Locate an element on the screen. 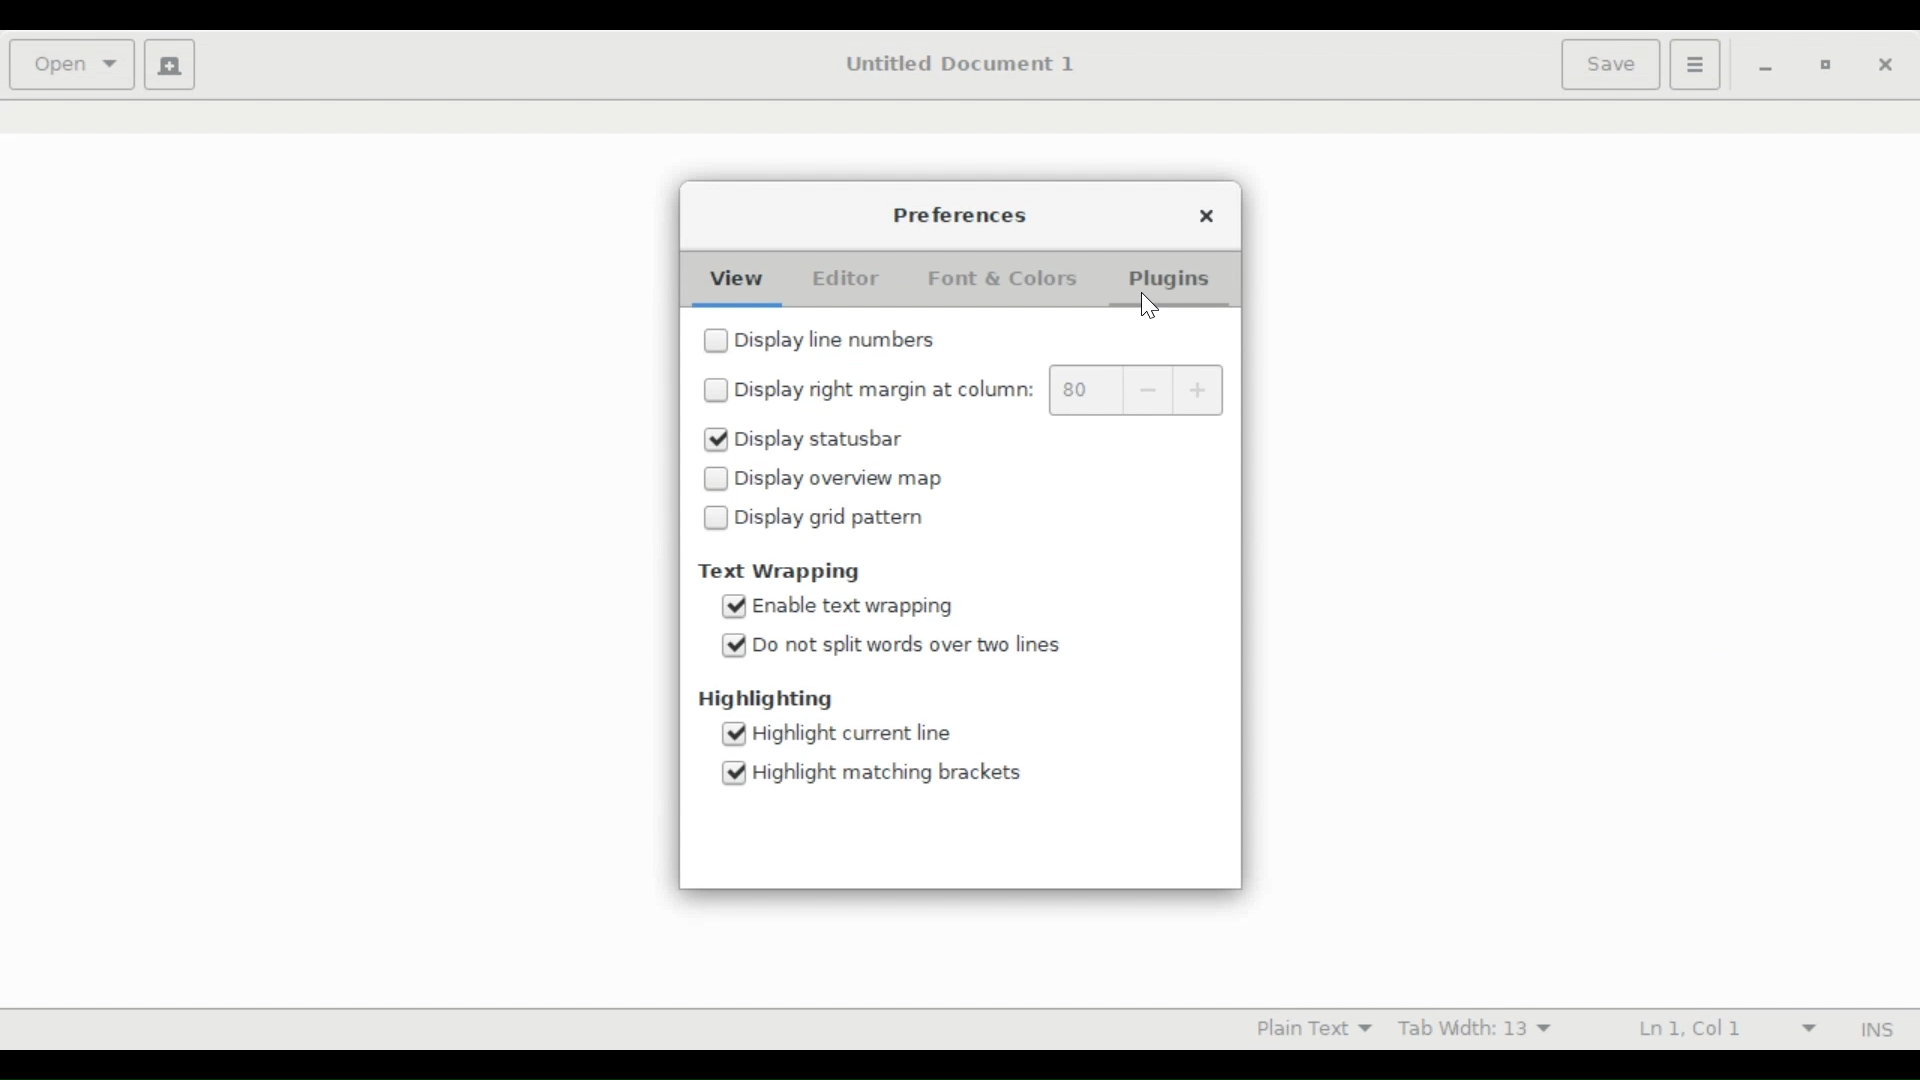  Preferences is located at coordinates (962, 217).